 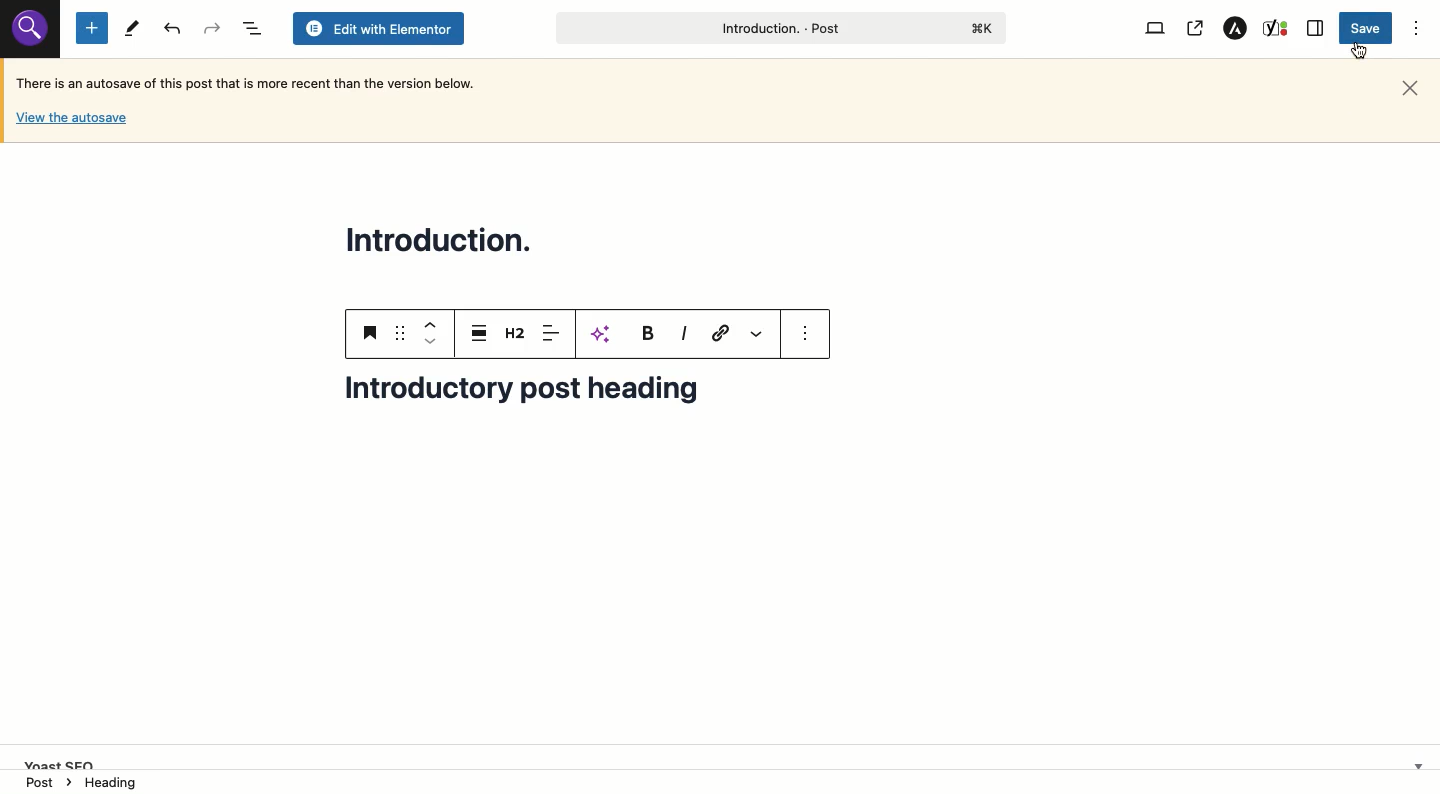 I want to click on Bookmark, so click(x=372, y=332).